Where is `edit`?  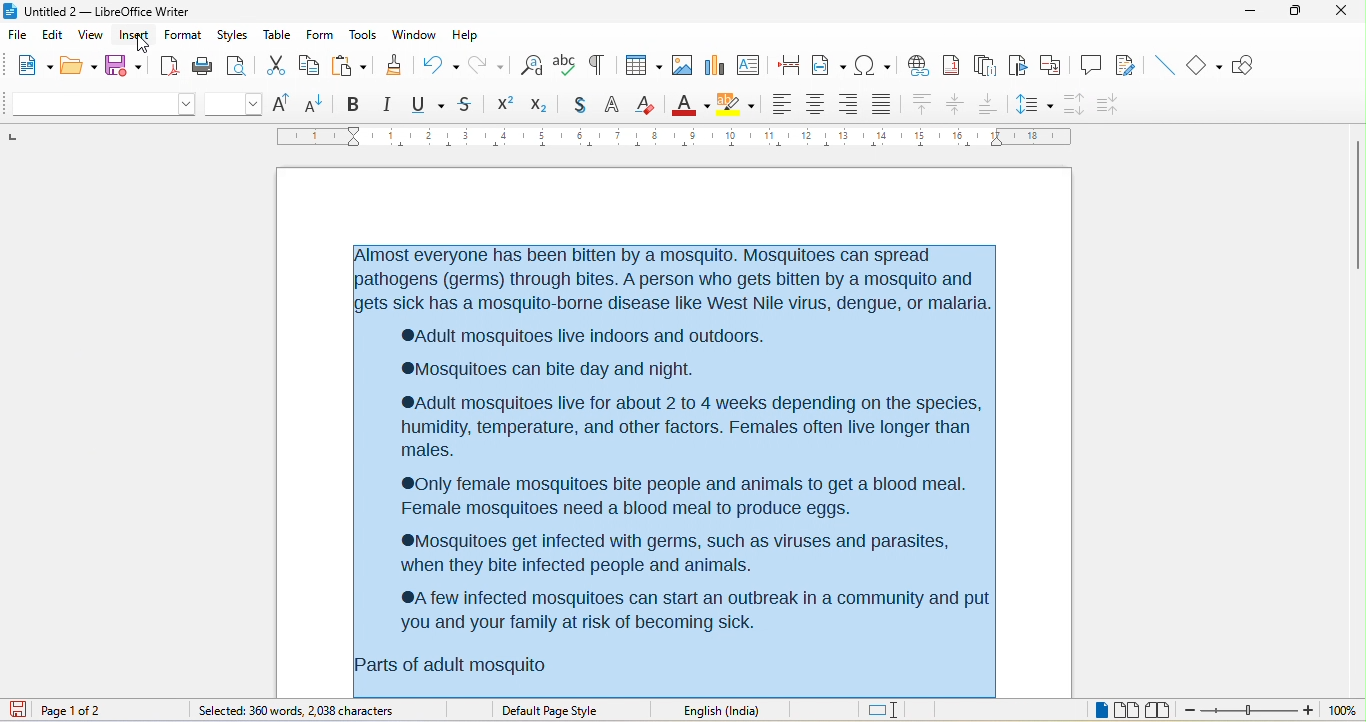
edit is located at coordinates (52, 35).